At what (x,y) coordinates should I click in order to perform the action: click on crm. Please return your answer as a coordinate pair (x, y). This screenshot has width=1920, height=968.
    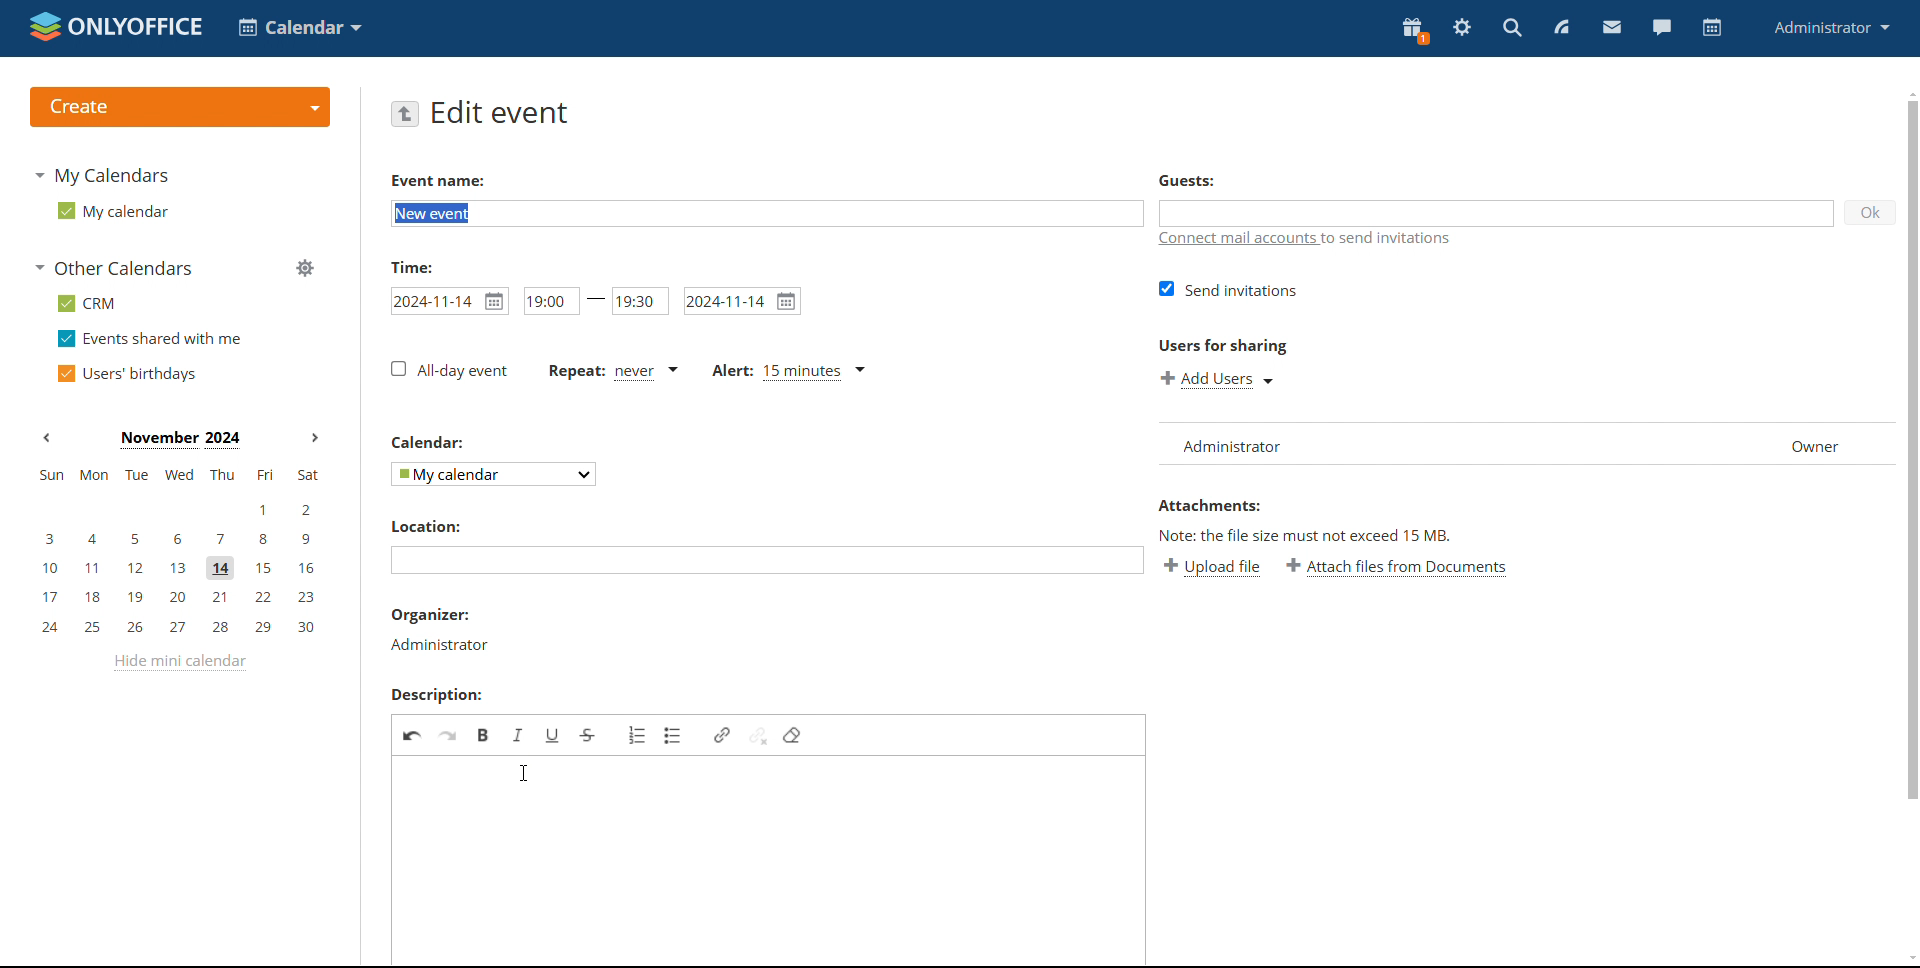
    Looking at the image, I should click on (84, 303).